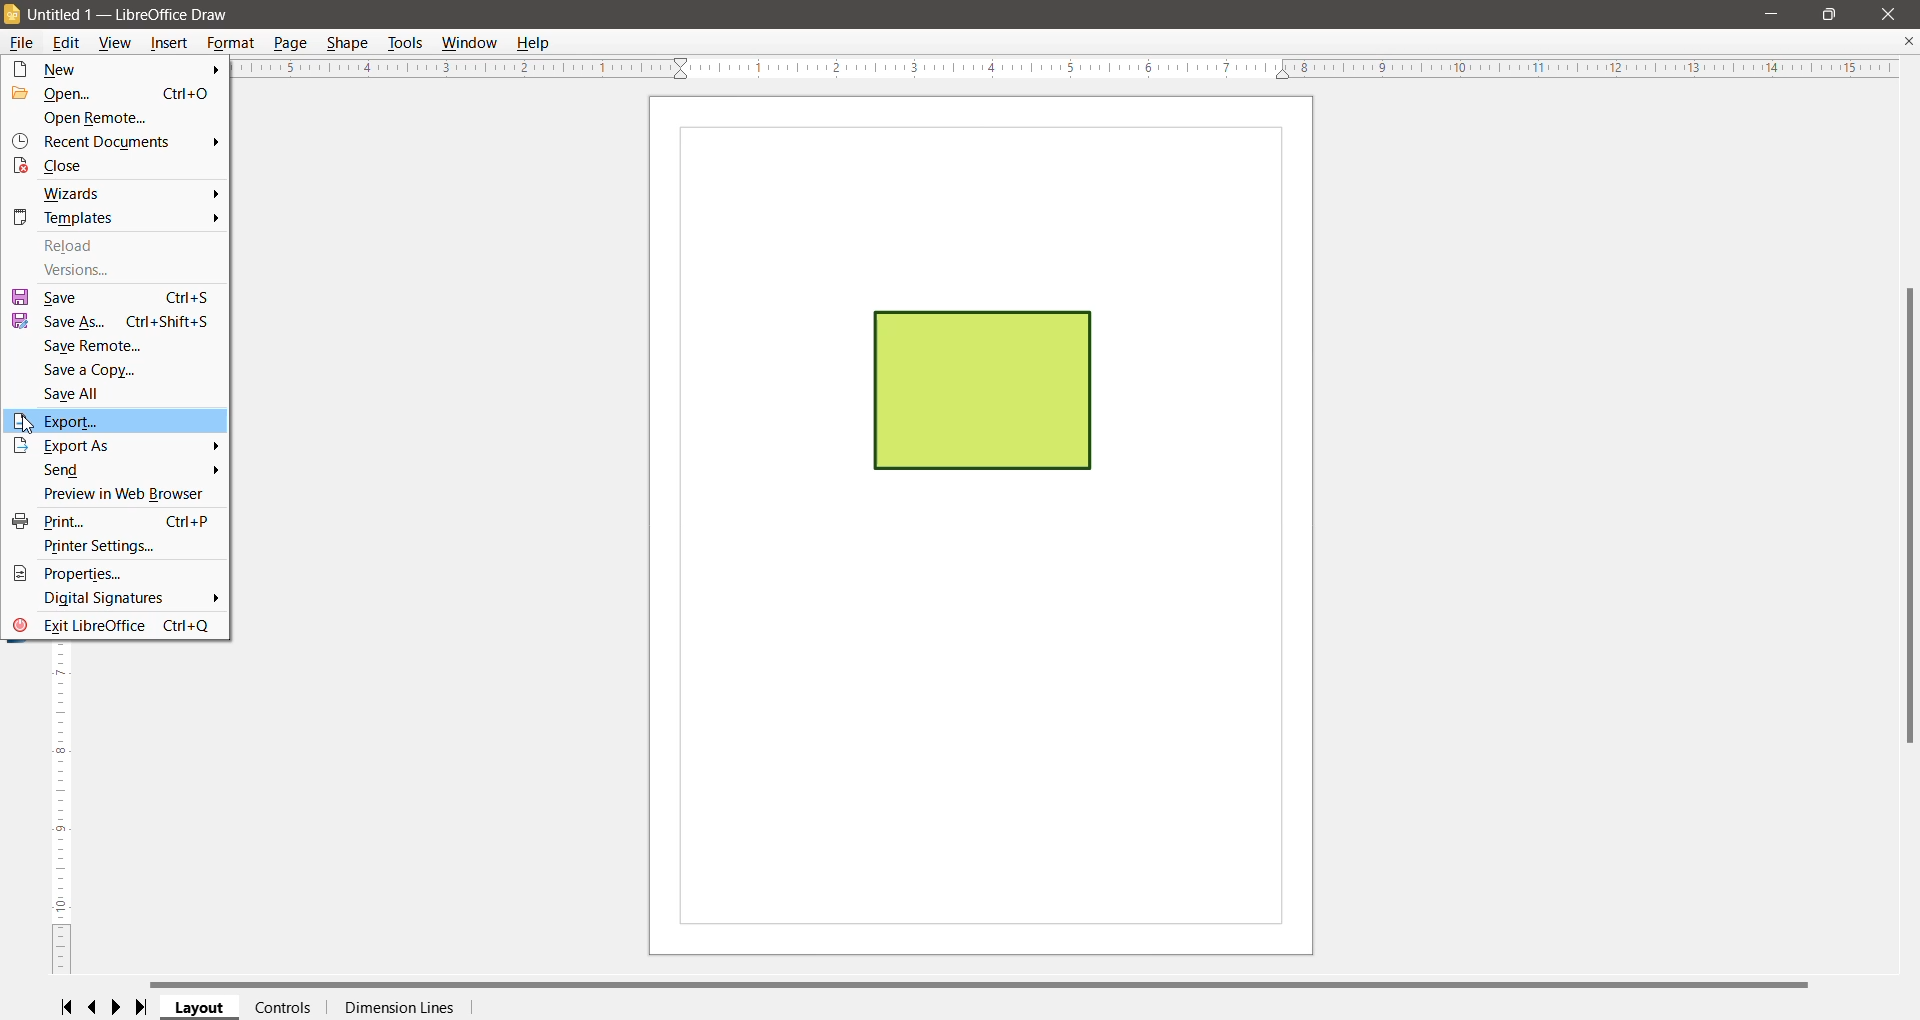  What do you see at coordinates (213, 598) in the screenshot?
I see `More Options` at bounding box center [213, 598].